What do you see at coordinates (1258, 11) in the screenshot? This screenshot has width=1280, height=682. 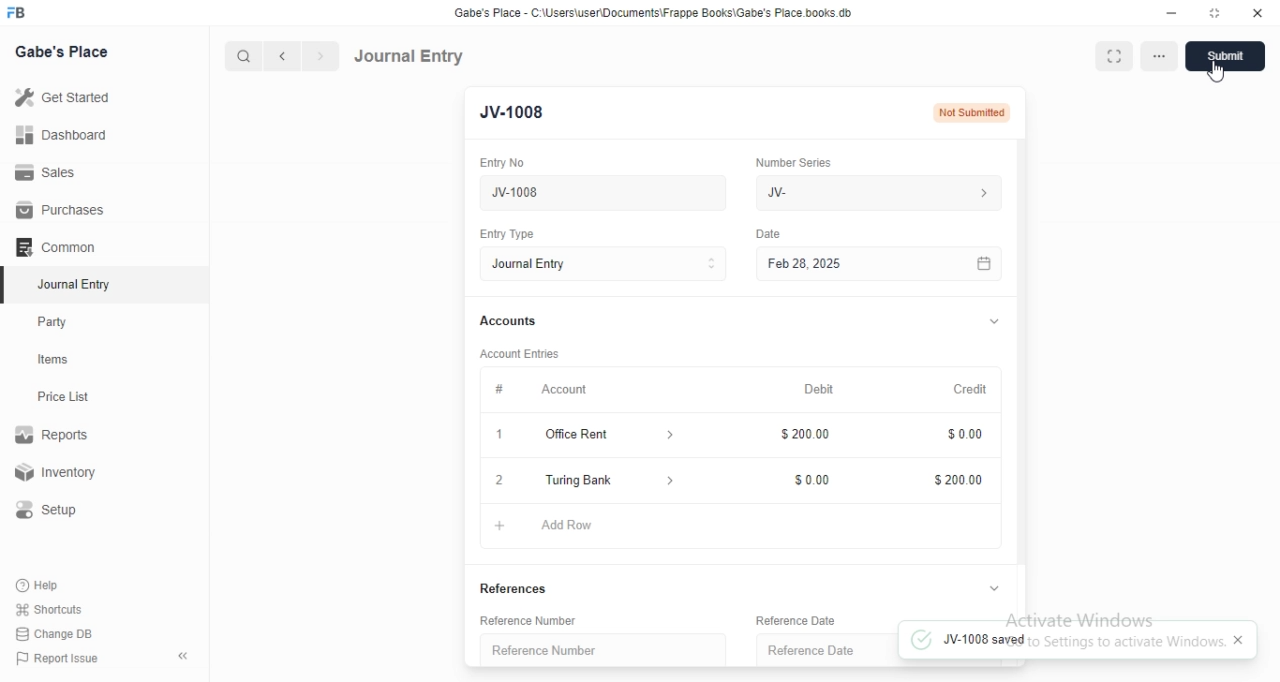 I see `close` at bounding box center [1258, 11].